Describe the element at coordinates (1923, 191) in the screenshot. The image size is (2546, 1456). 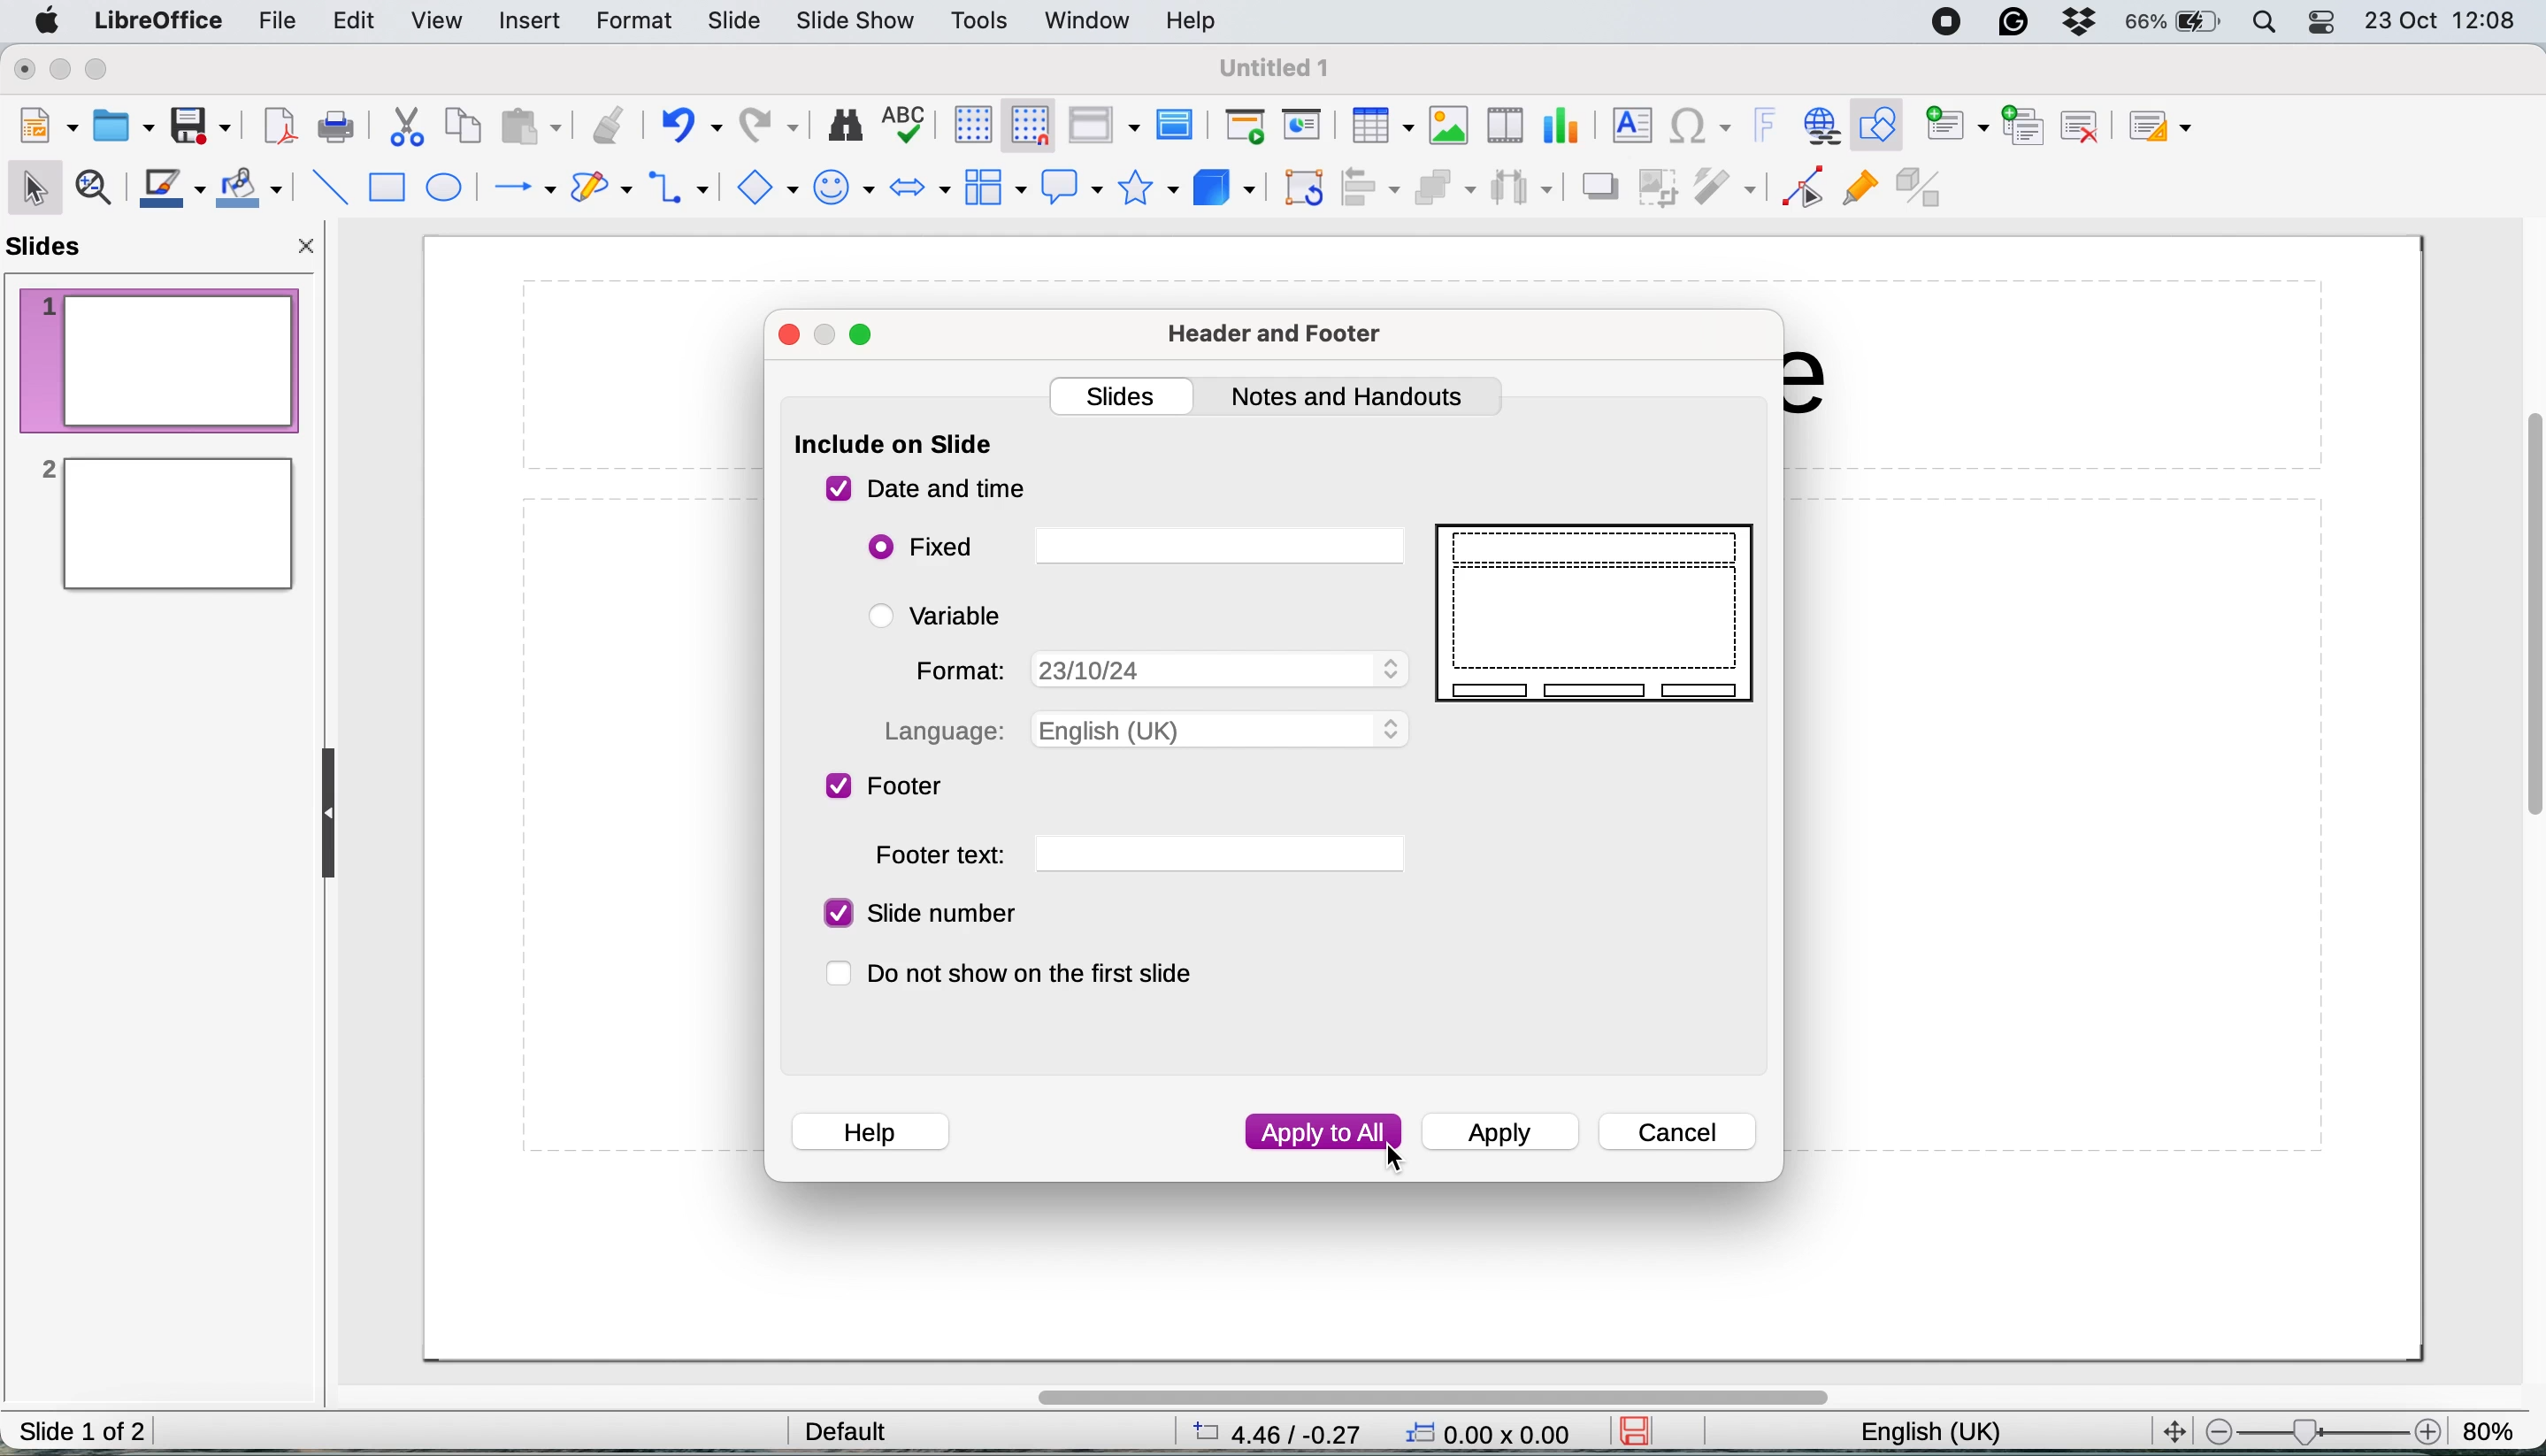
I see `toggle extrusion` at that location.